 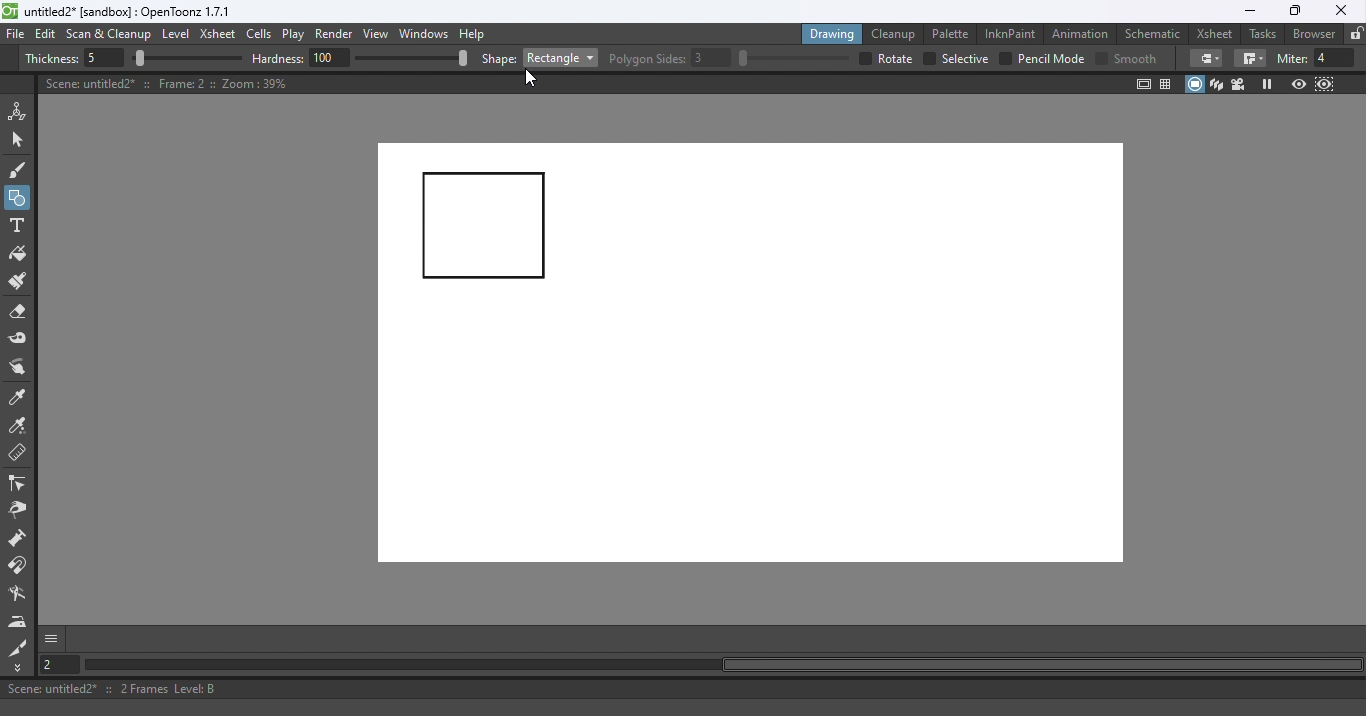 I want to click on Ruler tool, so click(x=18, y=455).